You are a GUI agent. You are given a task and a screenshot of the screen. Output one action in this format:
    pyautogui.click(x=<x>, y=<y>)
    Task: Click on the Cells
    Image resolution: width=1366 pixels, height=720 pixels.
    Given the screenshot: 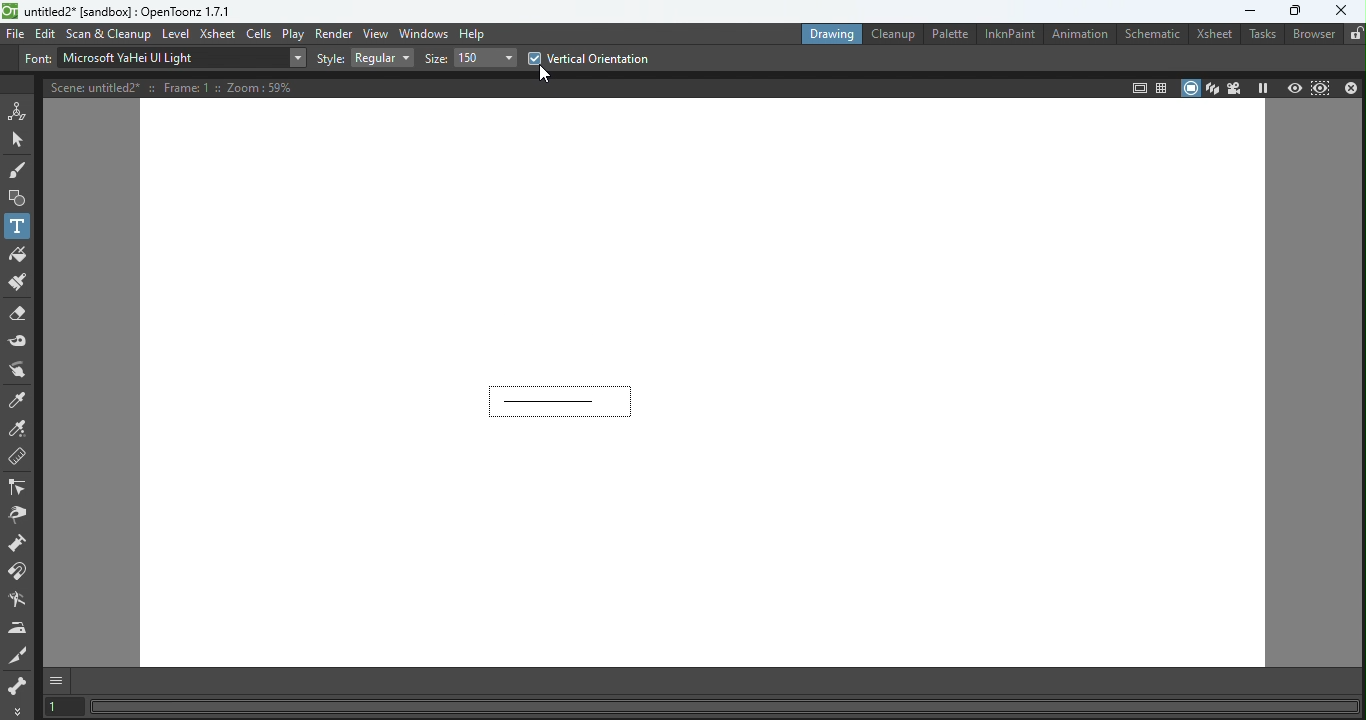 What is the action you would take?
    pyautogui.click(x=260, y=35)
    